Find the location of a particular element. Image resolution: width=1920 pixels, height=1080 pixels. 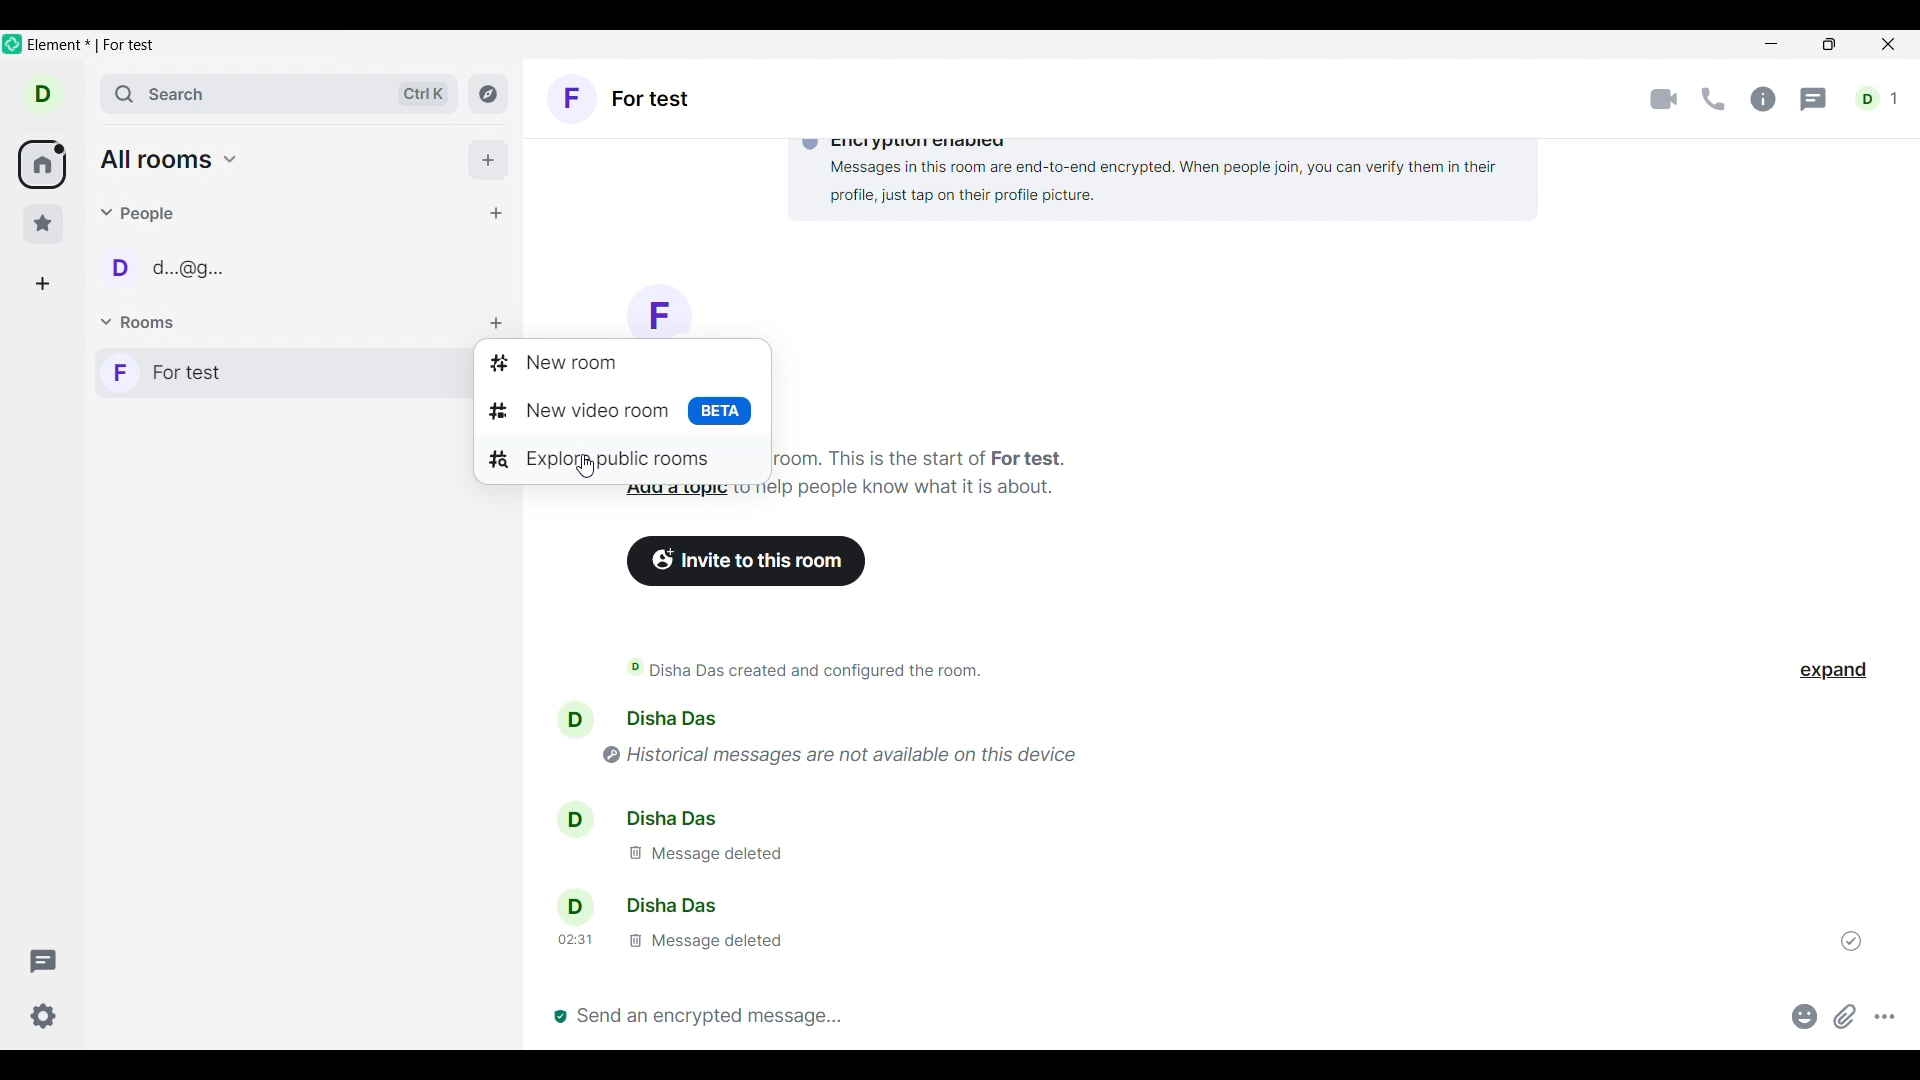

New room is located at coordinates (619, 366).